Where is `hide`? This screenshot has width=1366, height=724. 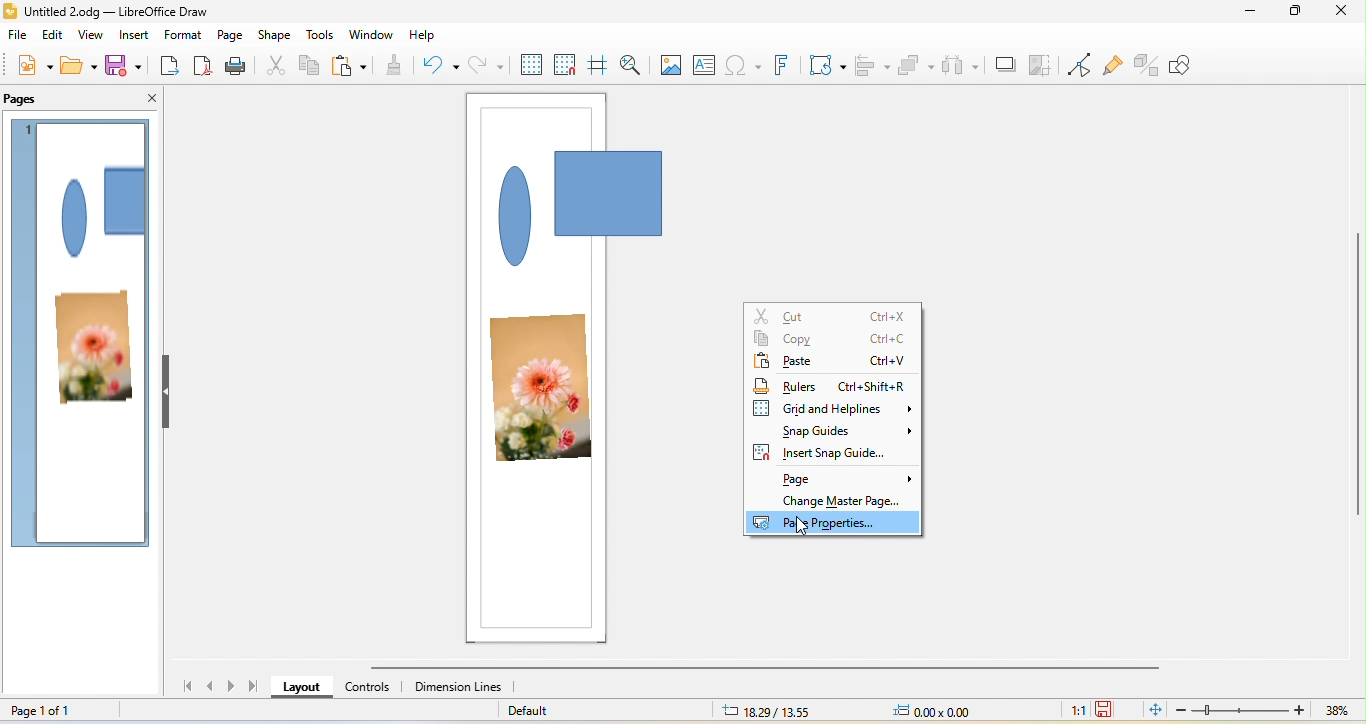 hide is located at coordinates (165, 393).